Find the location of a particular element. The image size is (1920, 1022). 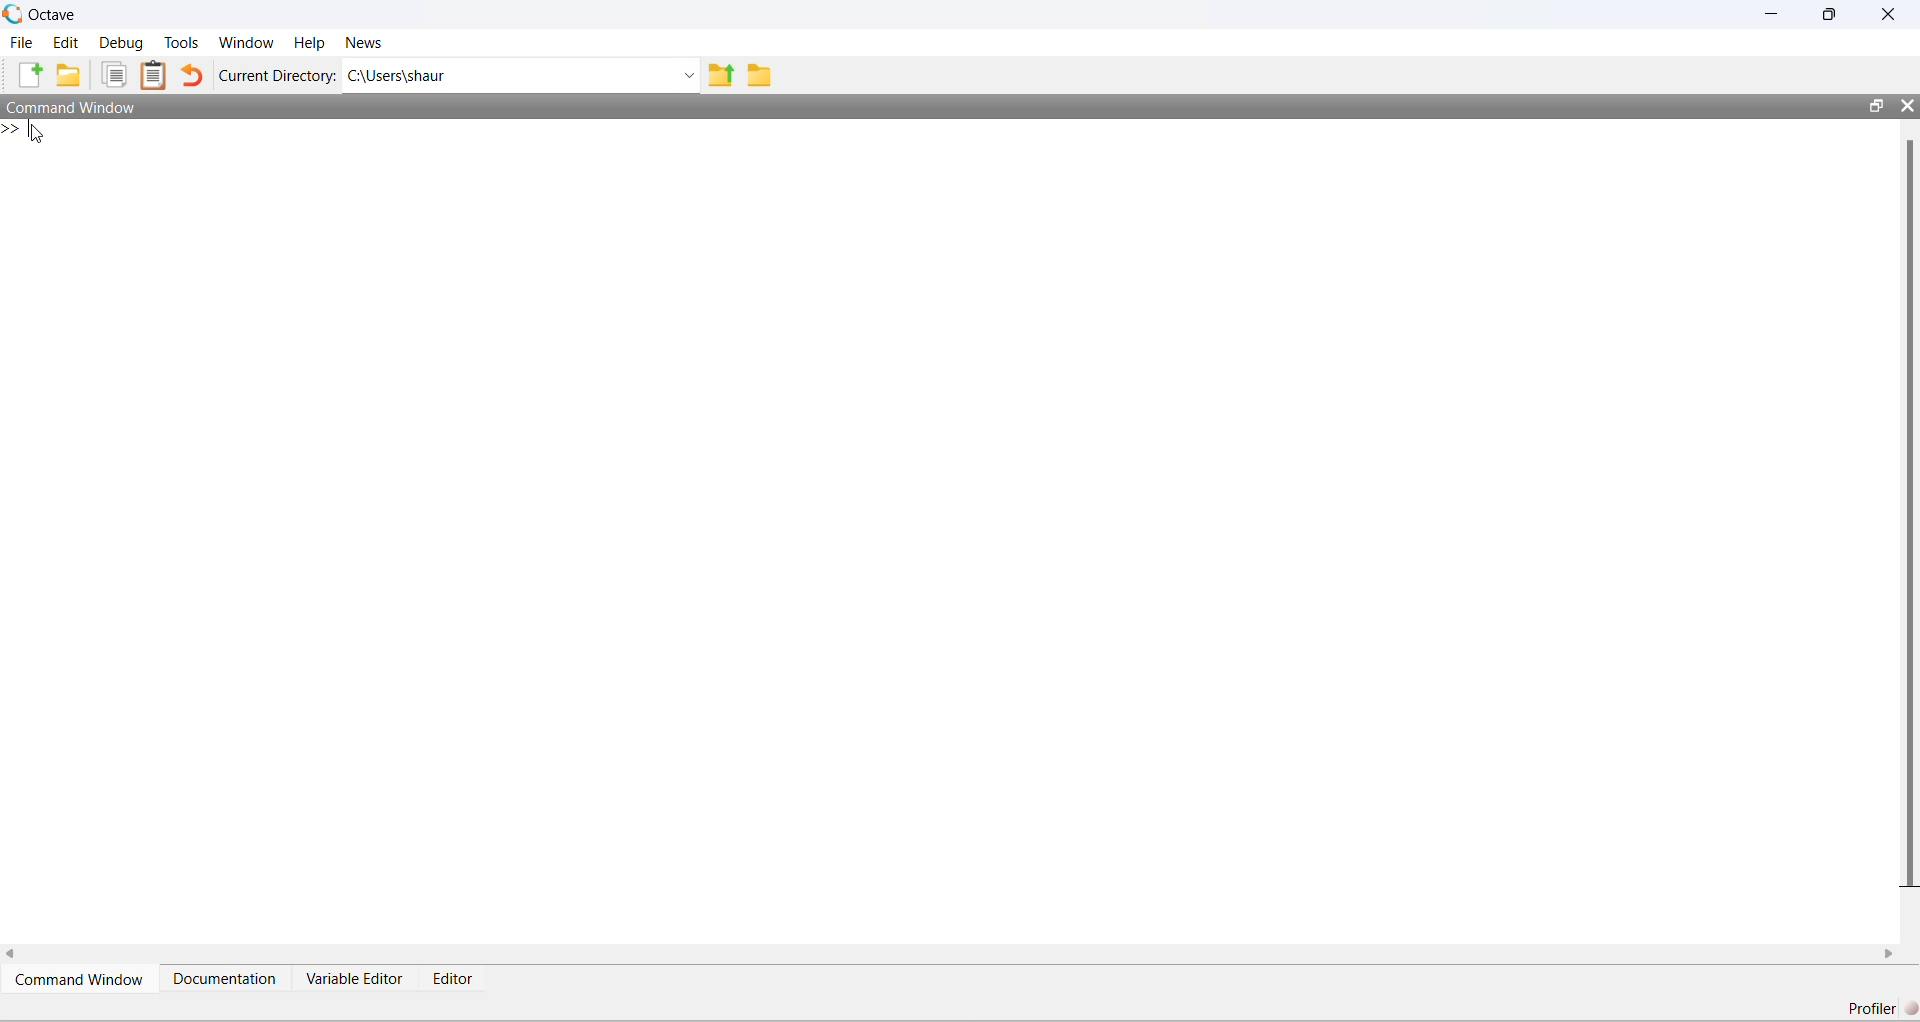

restore is located at coordinates (1876, 106).